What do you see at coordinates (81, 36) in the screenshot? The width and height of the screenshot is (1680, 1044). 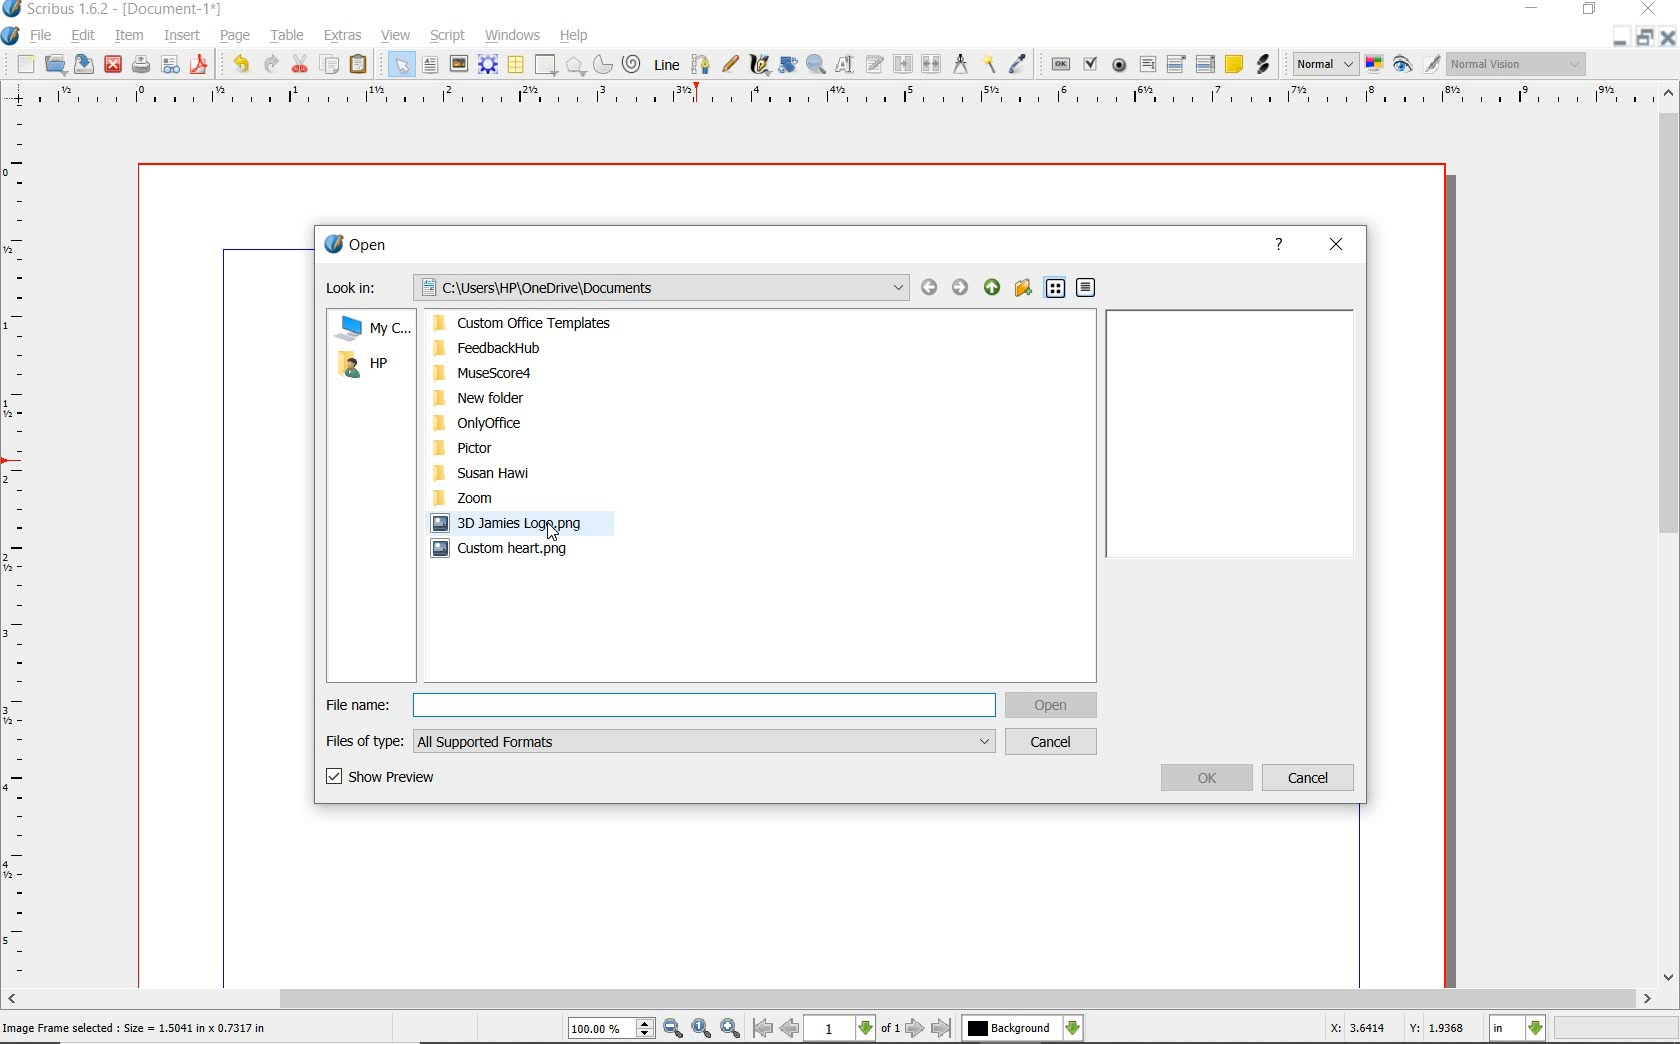 I see `edit` at bounding box center [81, 36].